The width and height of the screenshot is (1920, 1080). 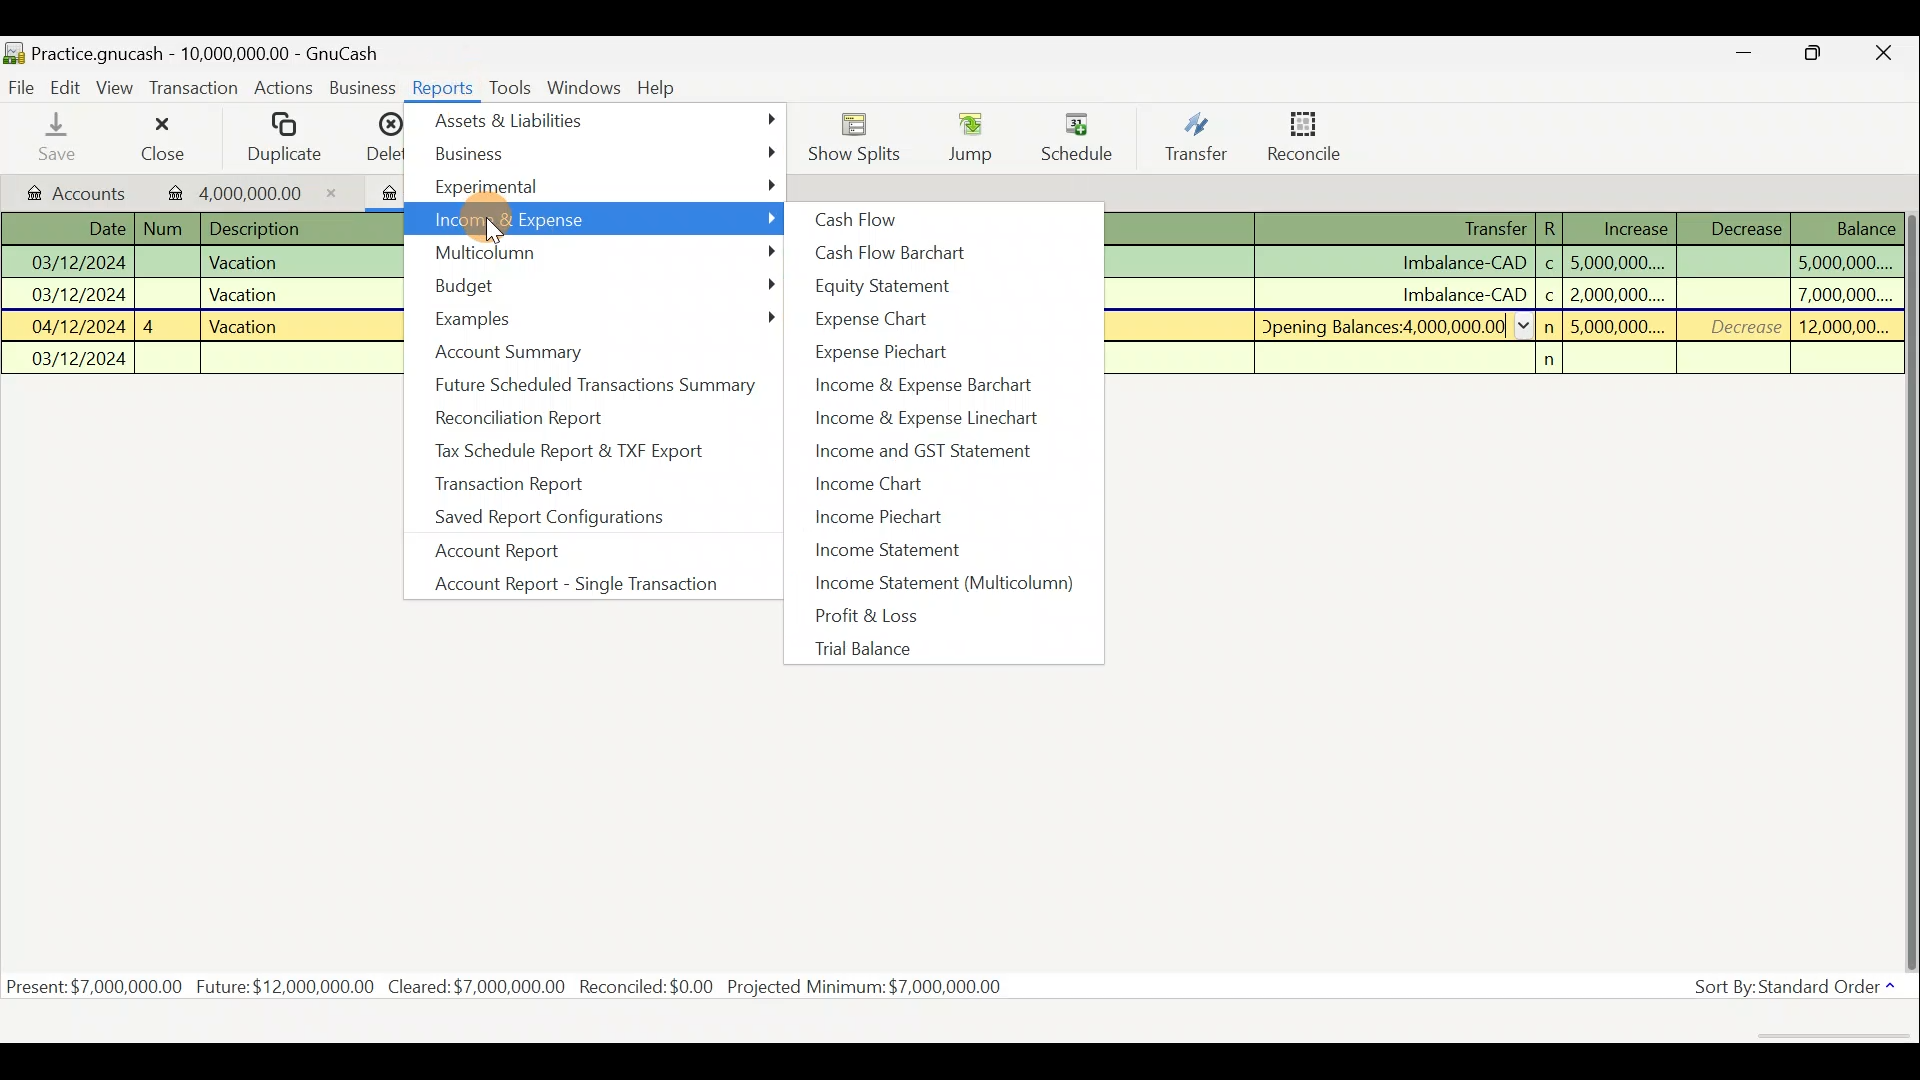 What do you see at coordinates (166, 229) in the screenshot?
I see `Num` at bounding box center [166, 229].